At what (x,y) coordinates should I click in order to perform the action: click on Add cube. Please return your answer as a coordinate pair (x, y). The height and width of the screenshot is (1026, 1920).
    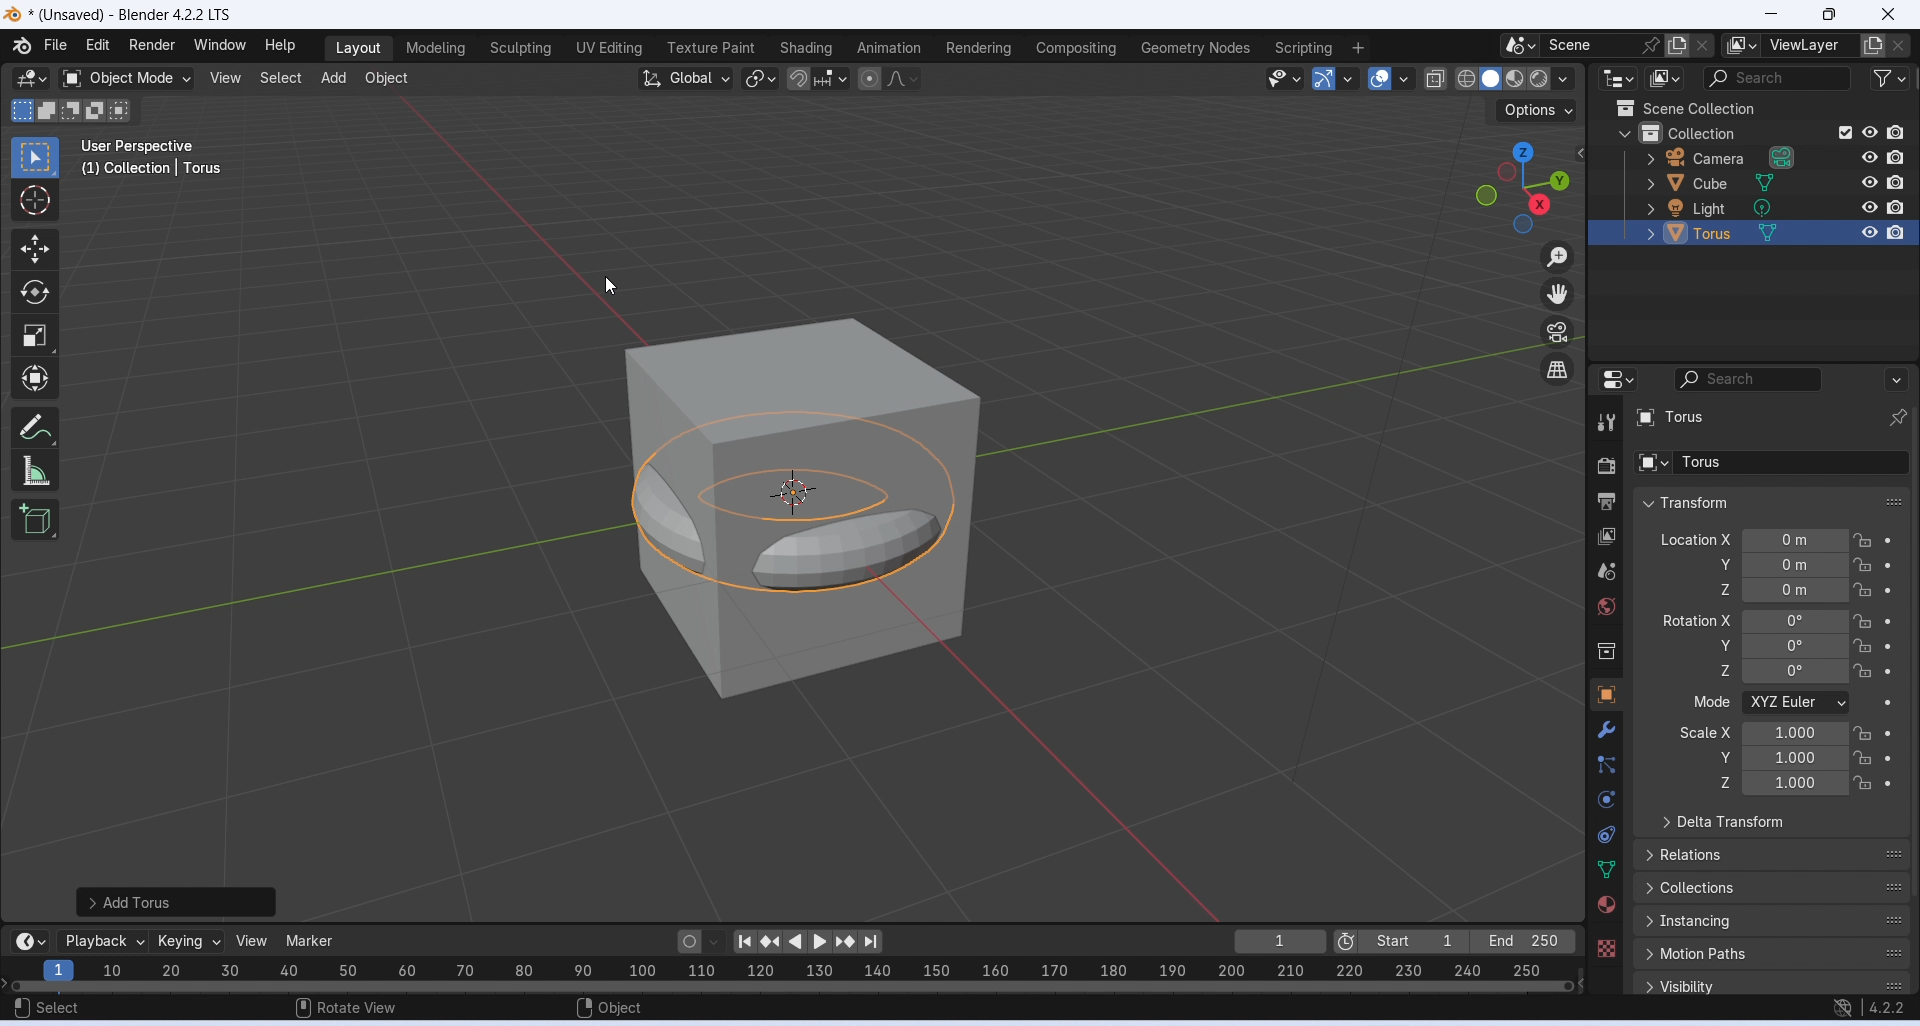
    Looking at the image, I should click on (37, 518).